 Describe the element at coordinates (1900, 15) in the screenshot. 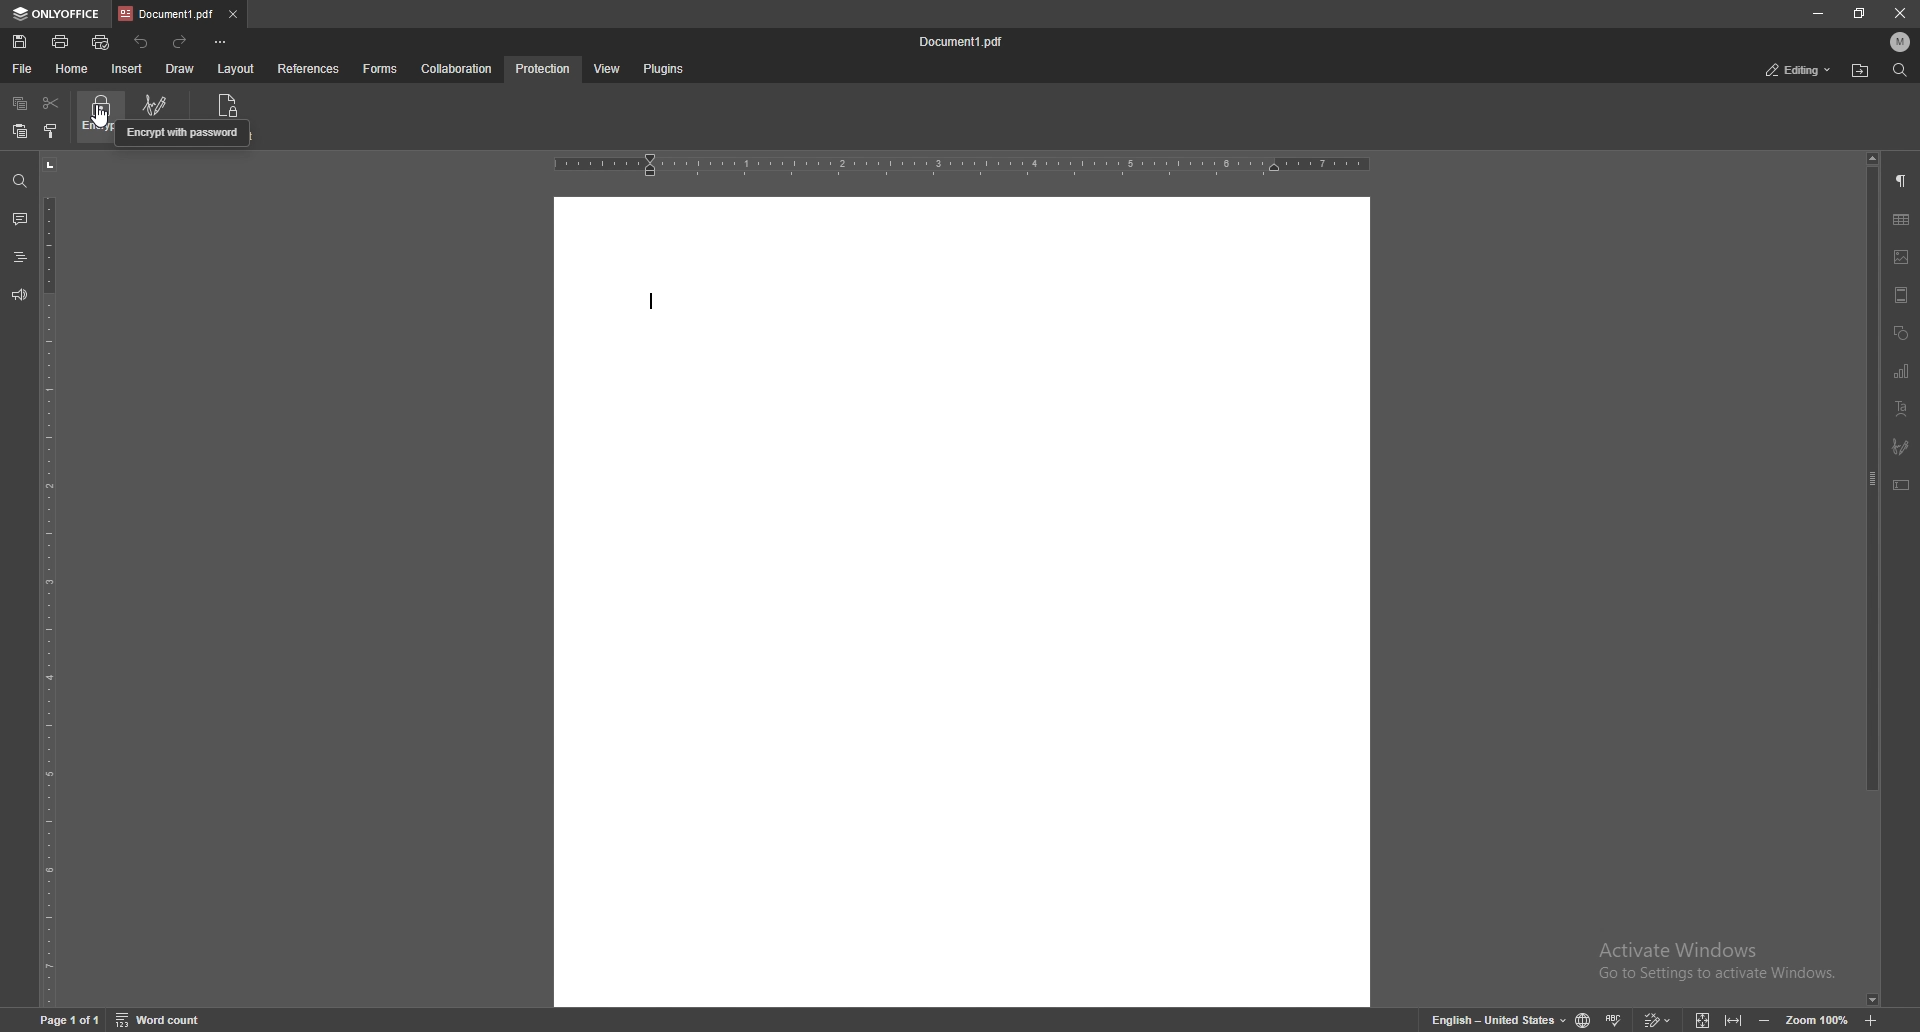

I see `close` at that location.